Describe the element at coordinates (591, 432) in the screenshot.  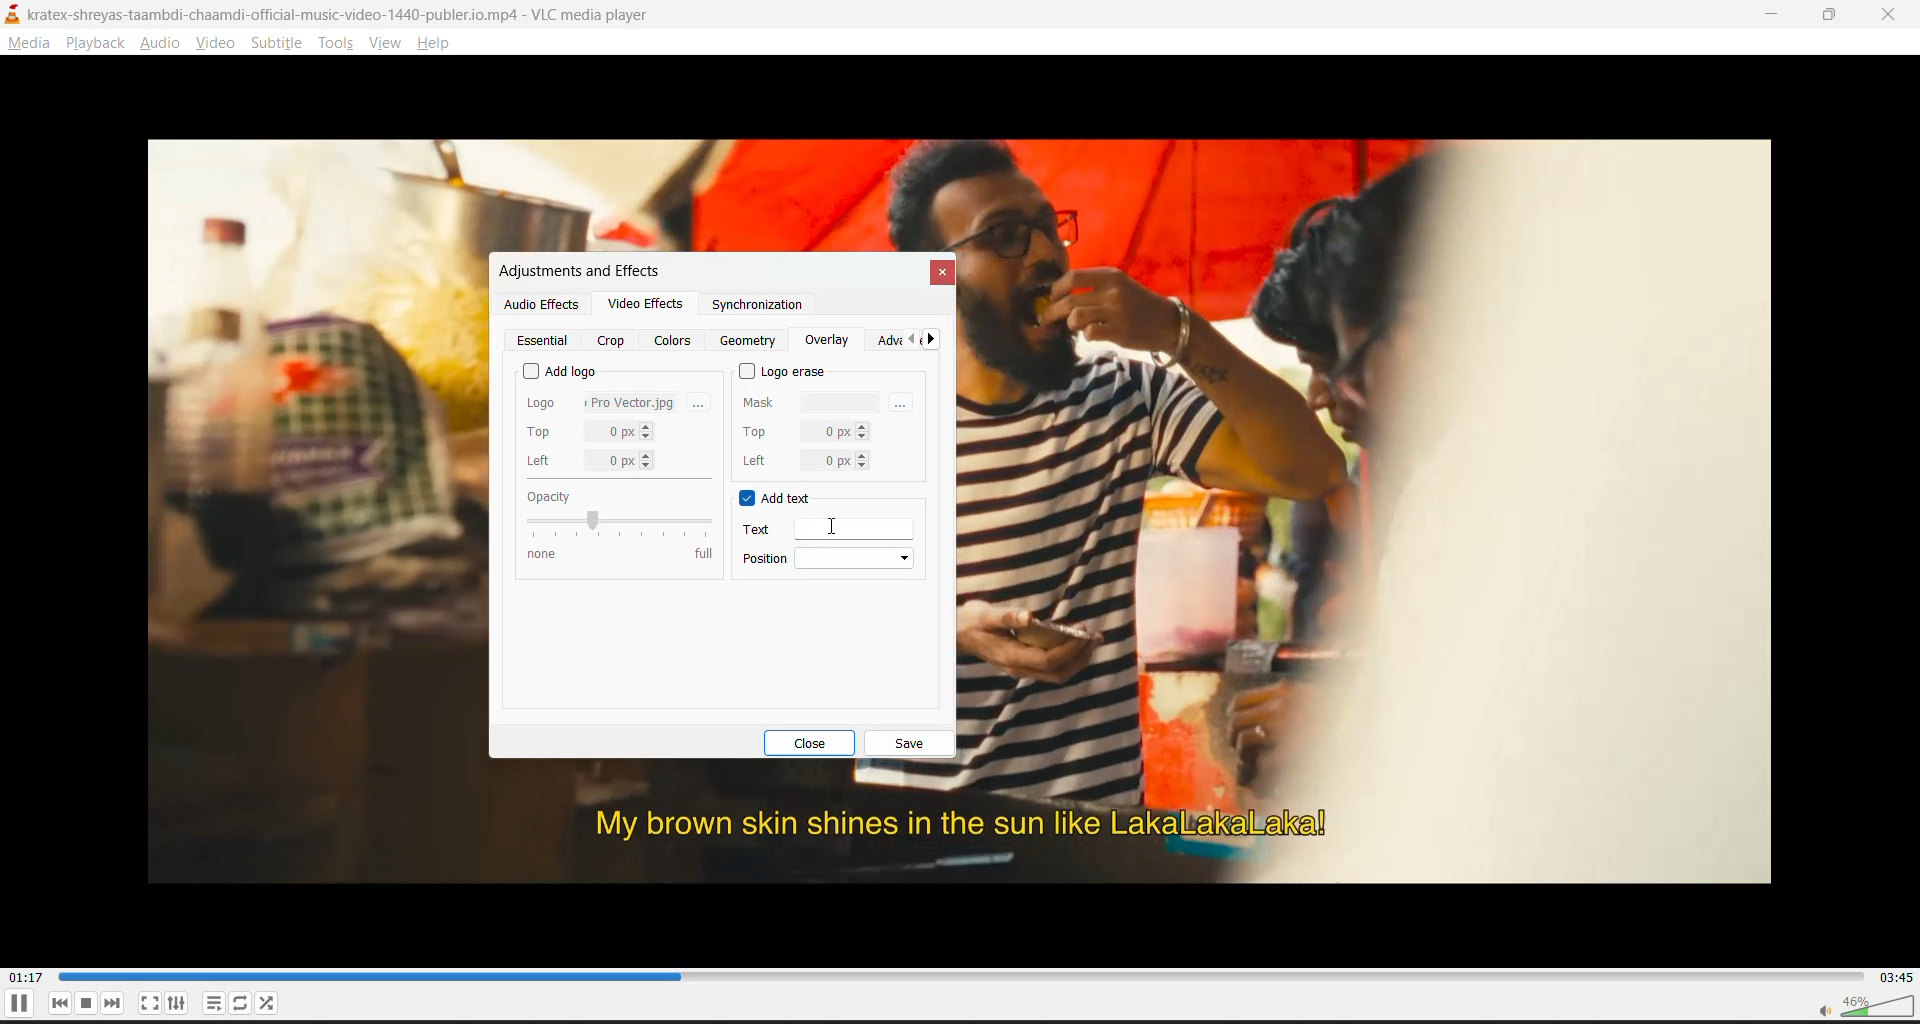
I see `top` at that location.